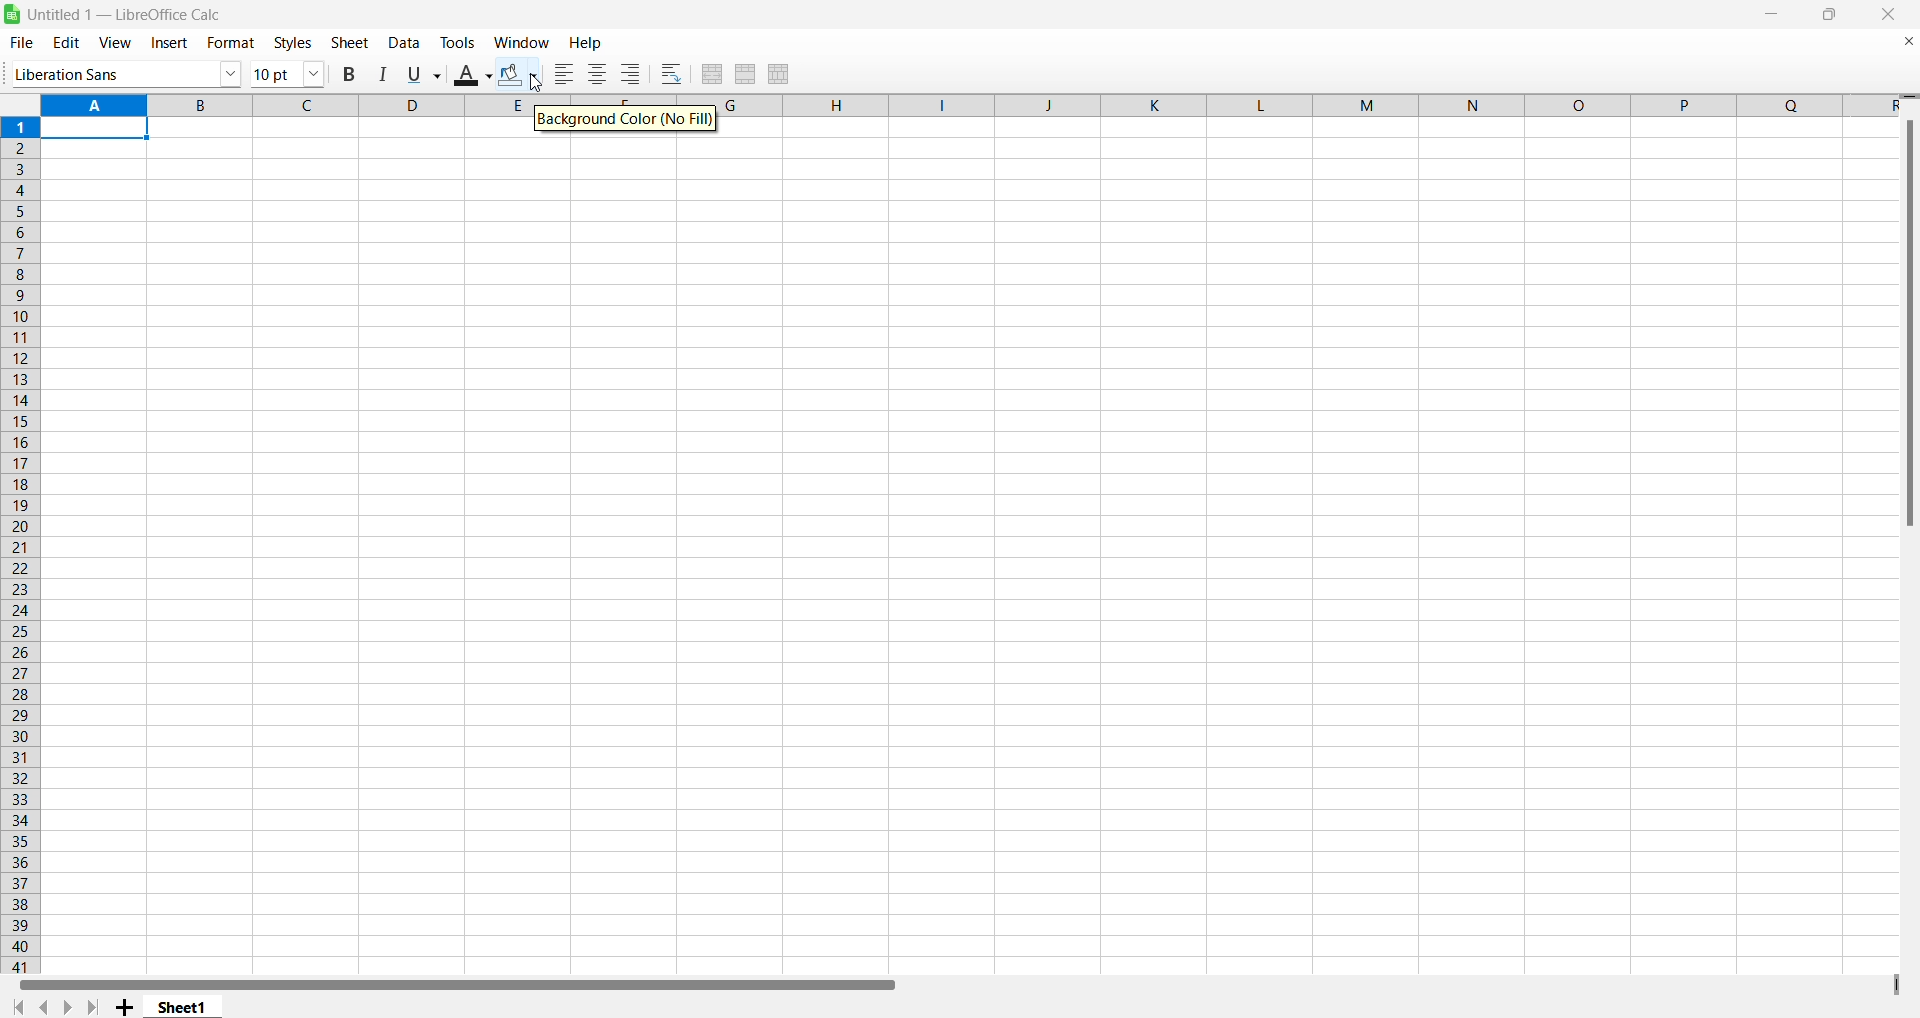 The image size is (1920, 1018). I want to click on center aligned, so click(595, 74).